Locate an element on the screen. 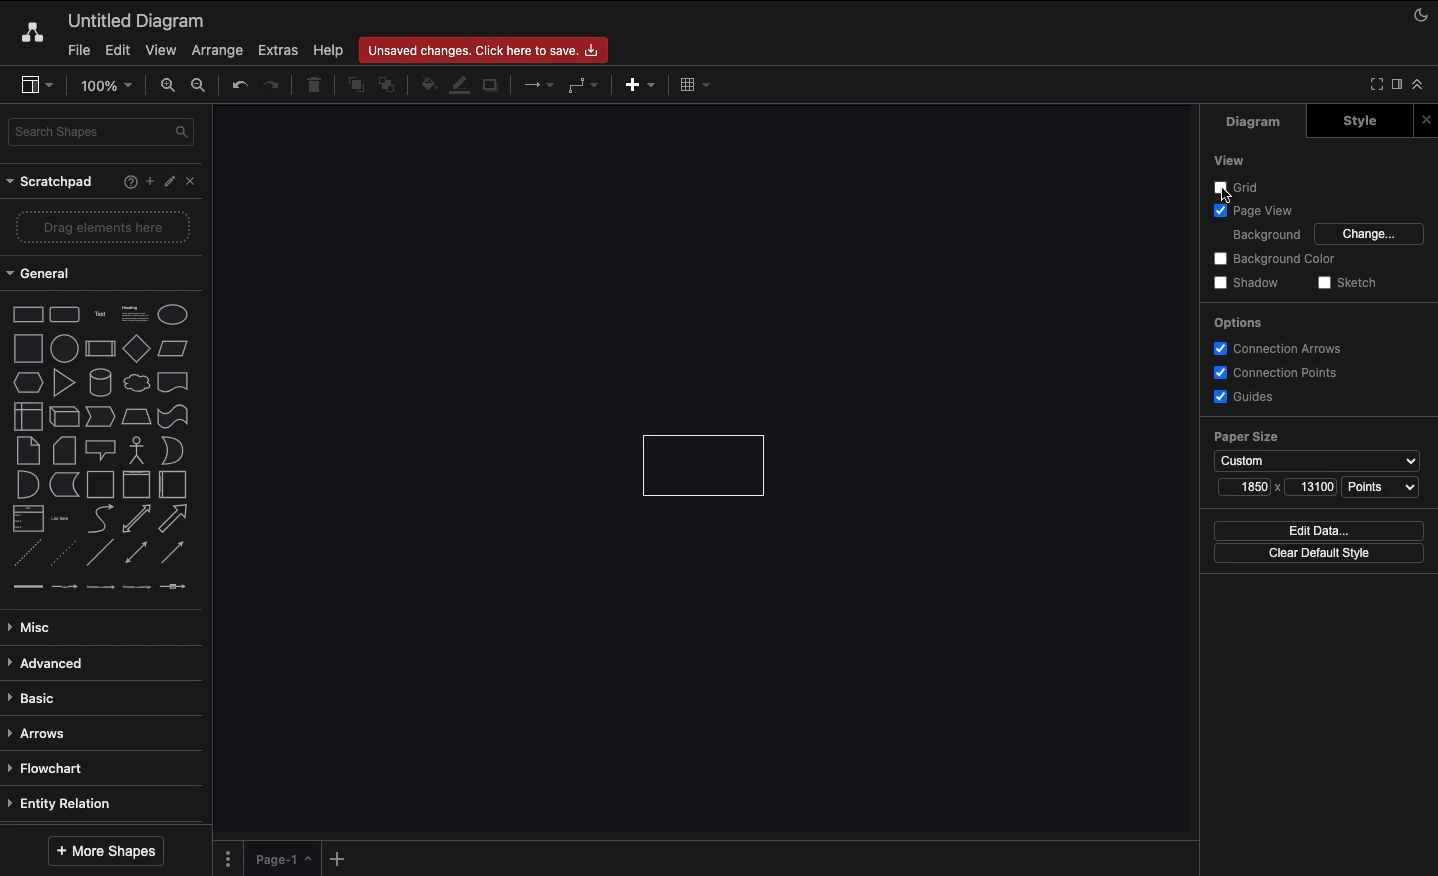 This screenshot has height=876, width=1438. Diagram is located at coordinates (1261, 122).